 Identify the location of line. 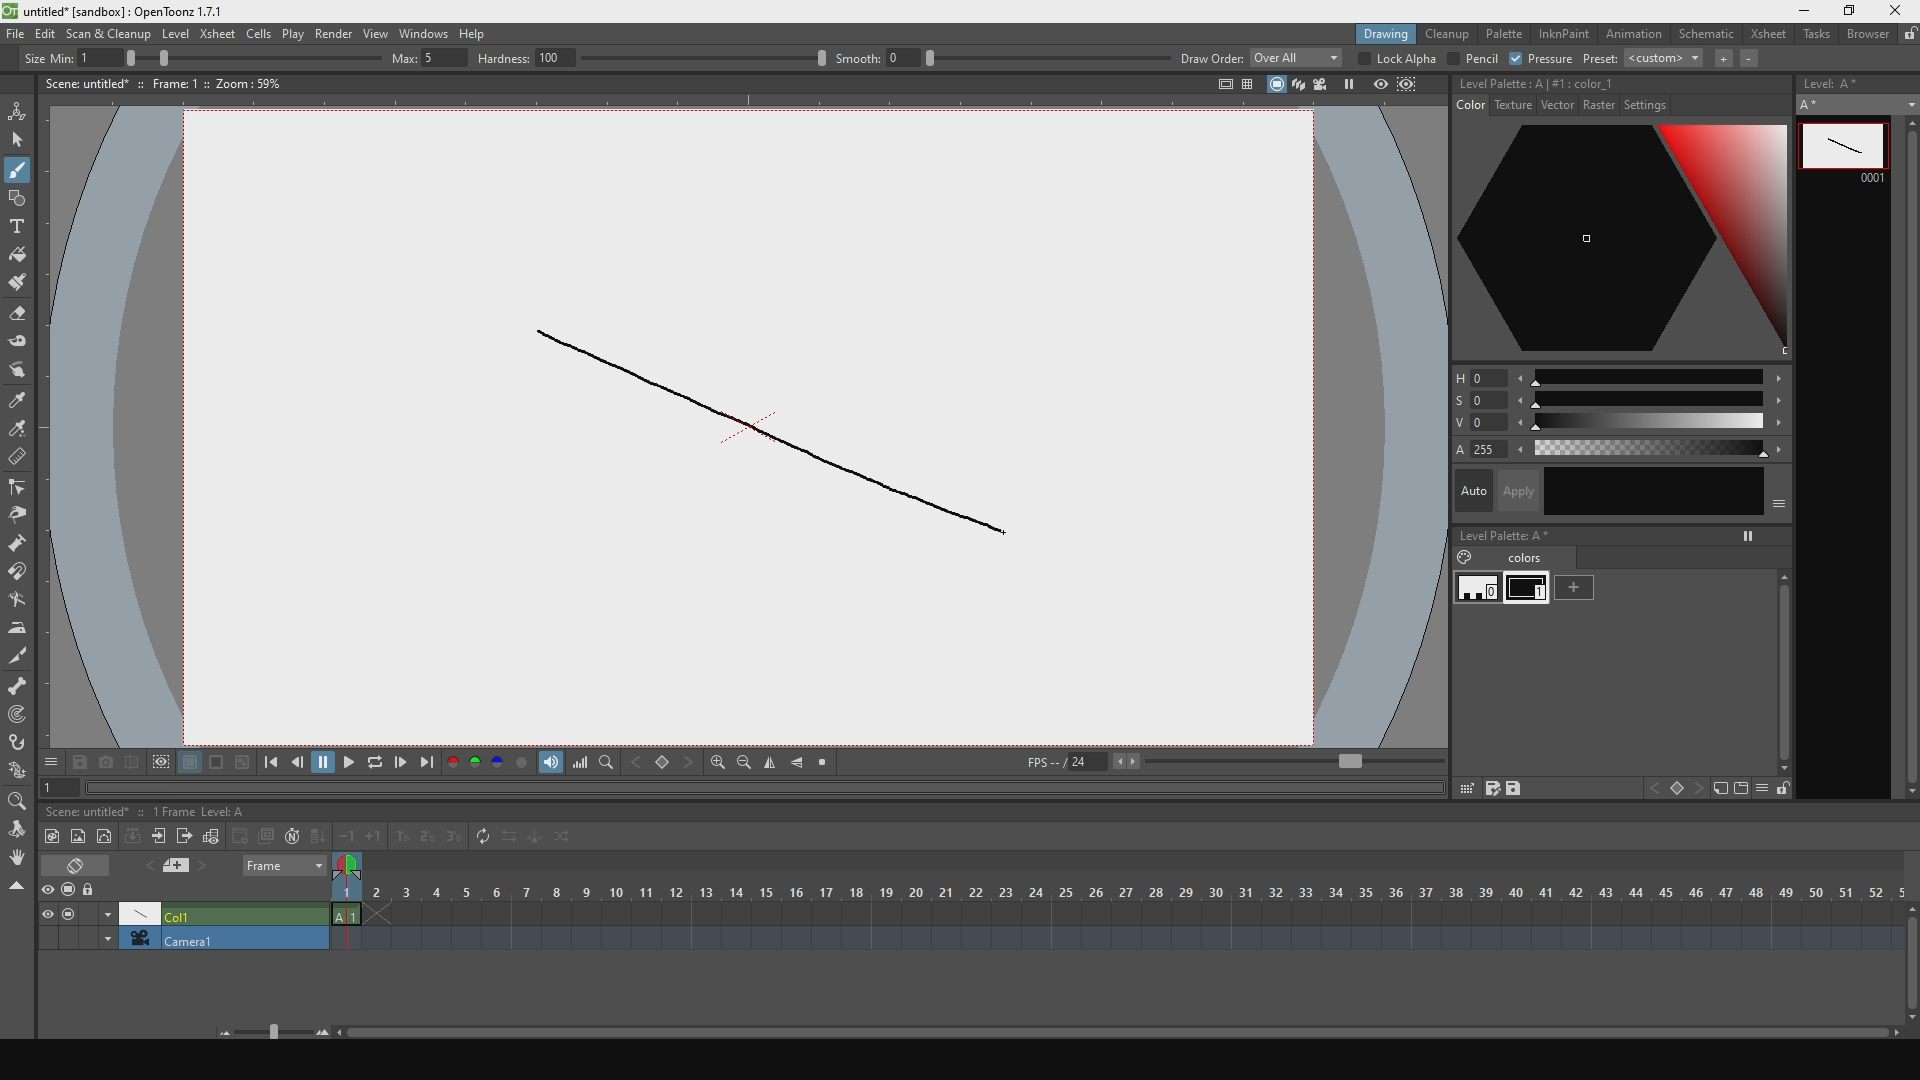
(774, 434).